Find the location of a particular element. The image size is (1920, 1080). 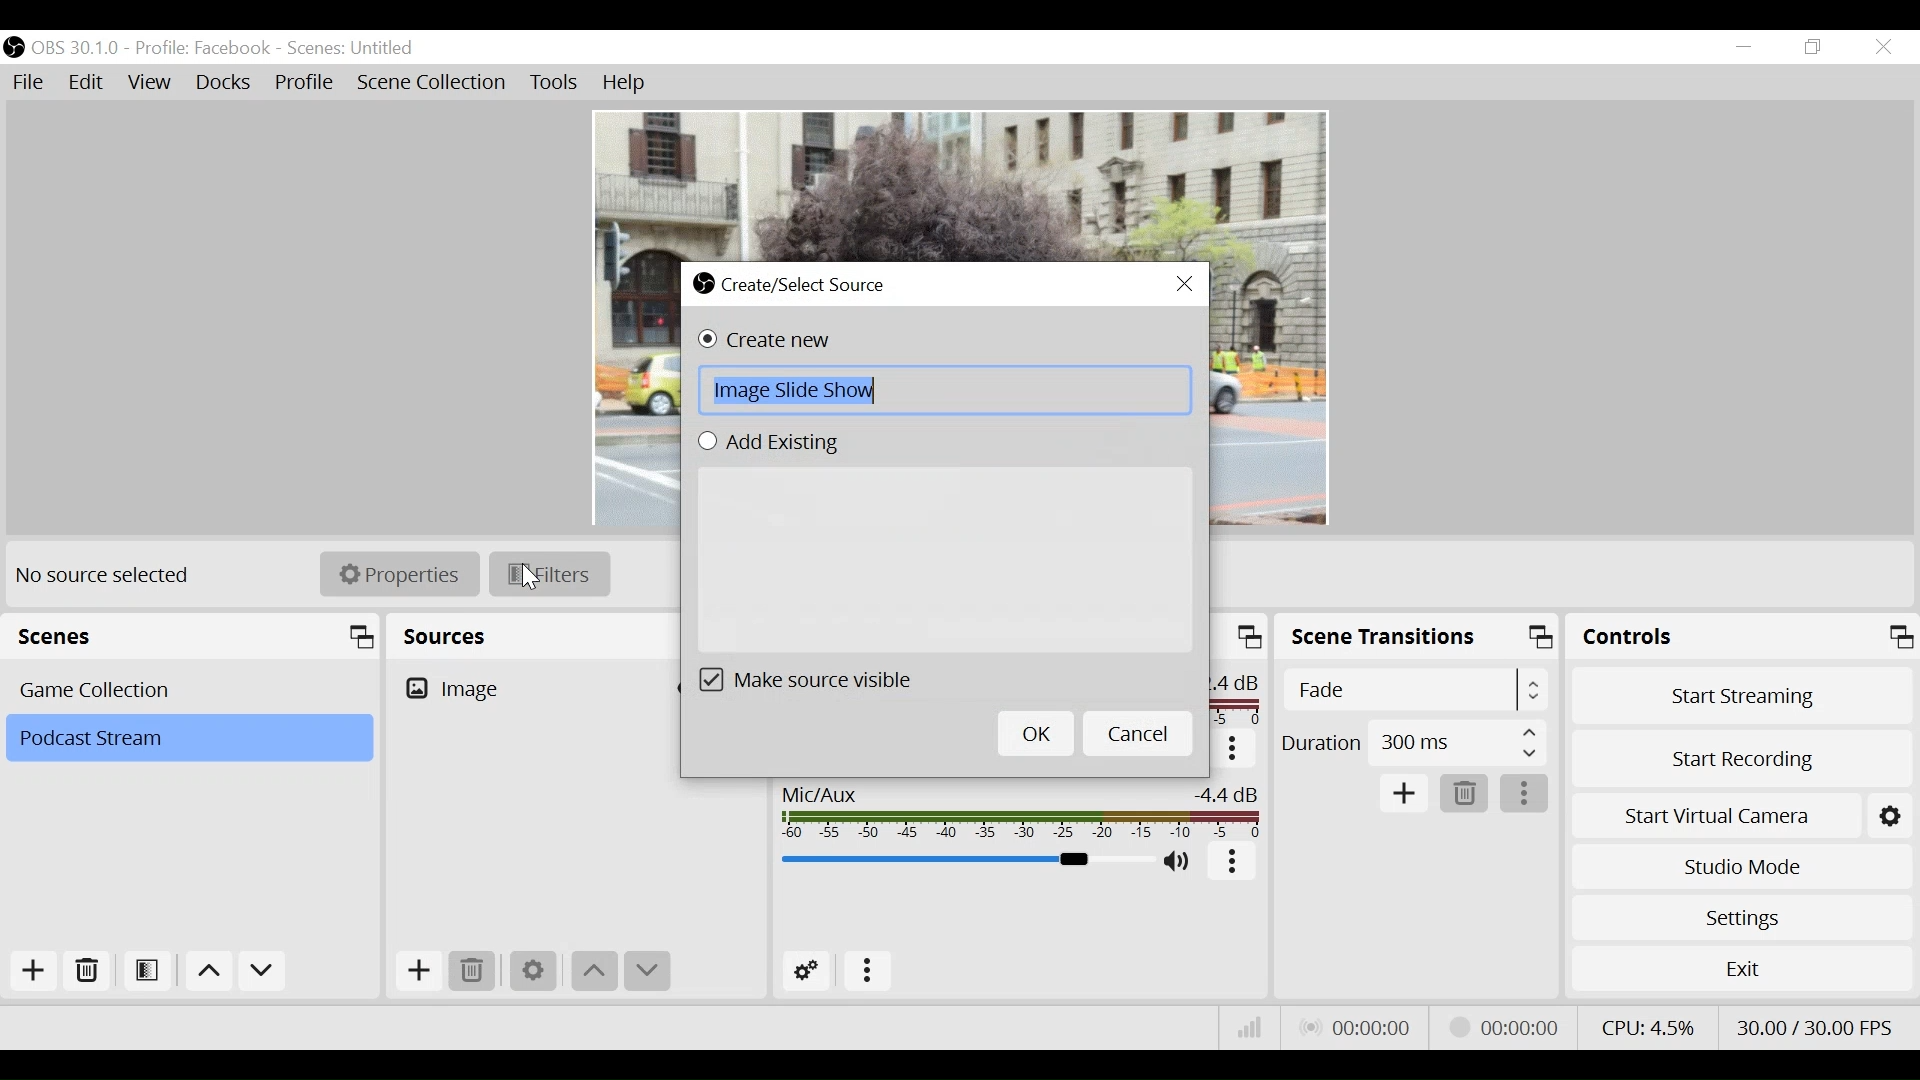

Start Recording is located at coordinates (1744, 753).